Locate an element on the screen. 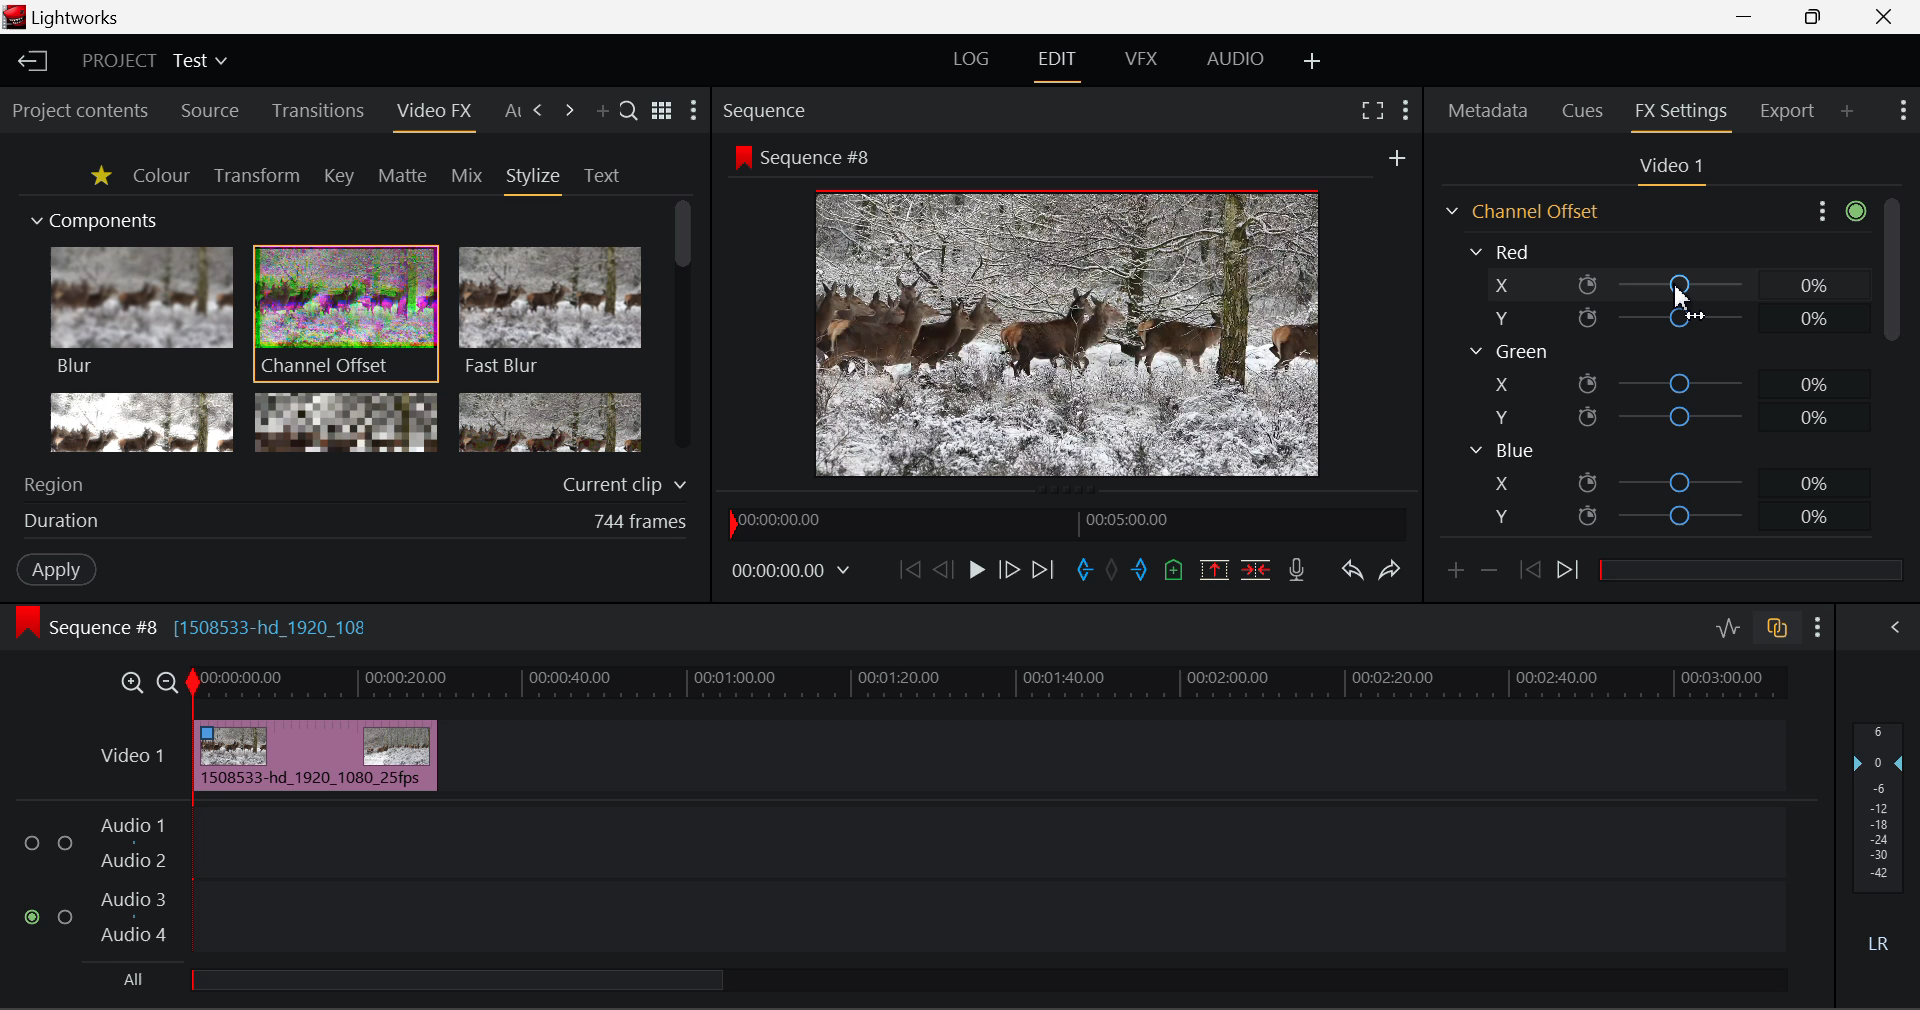 Image resolution: width=1920 pixels, height=1010 pixels. AUDIO Layout is located at coordinates (1238, 63).